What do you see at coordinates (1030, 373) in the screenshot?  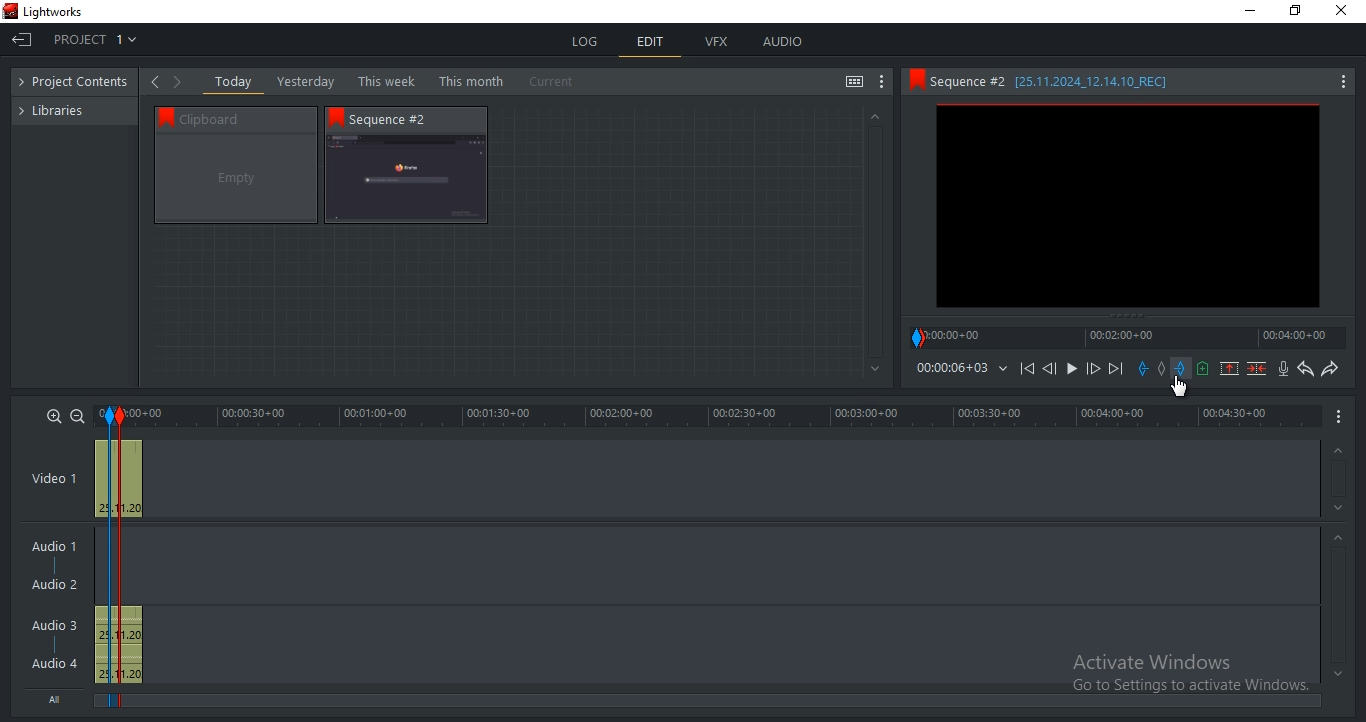 I see `Move backward` at bounding box center [1030, 373].